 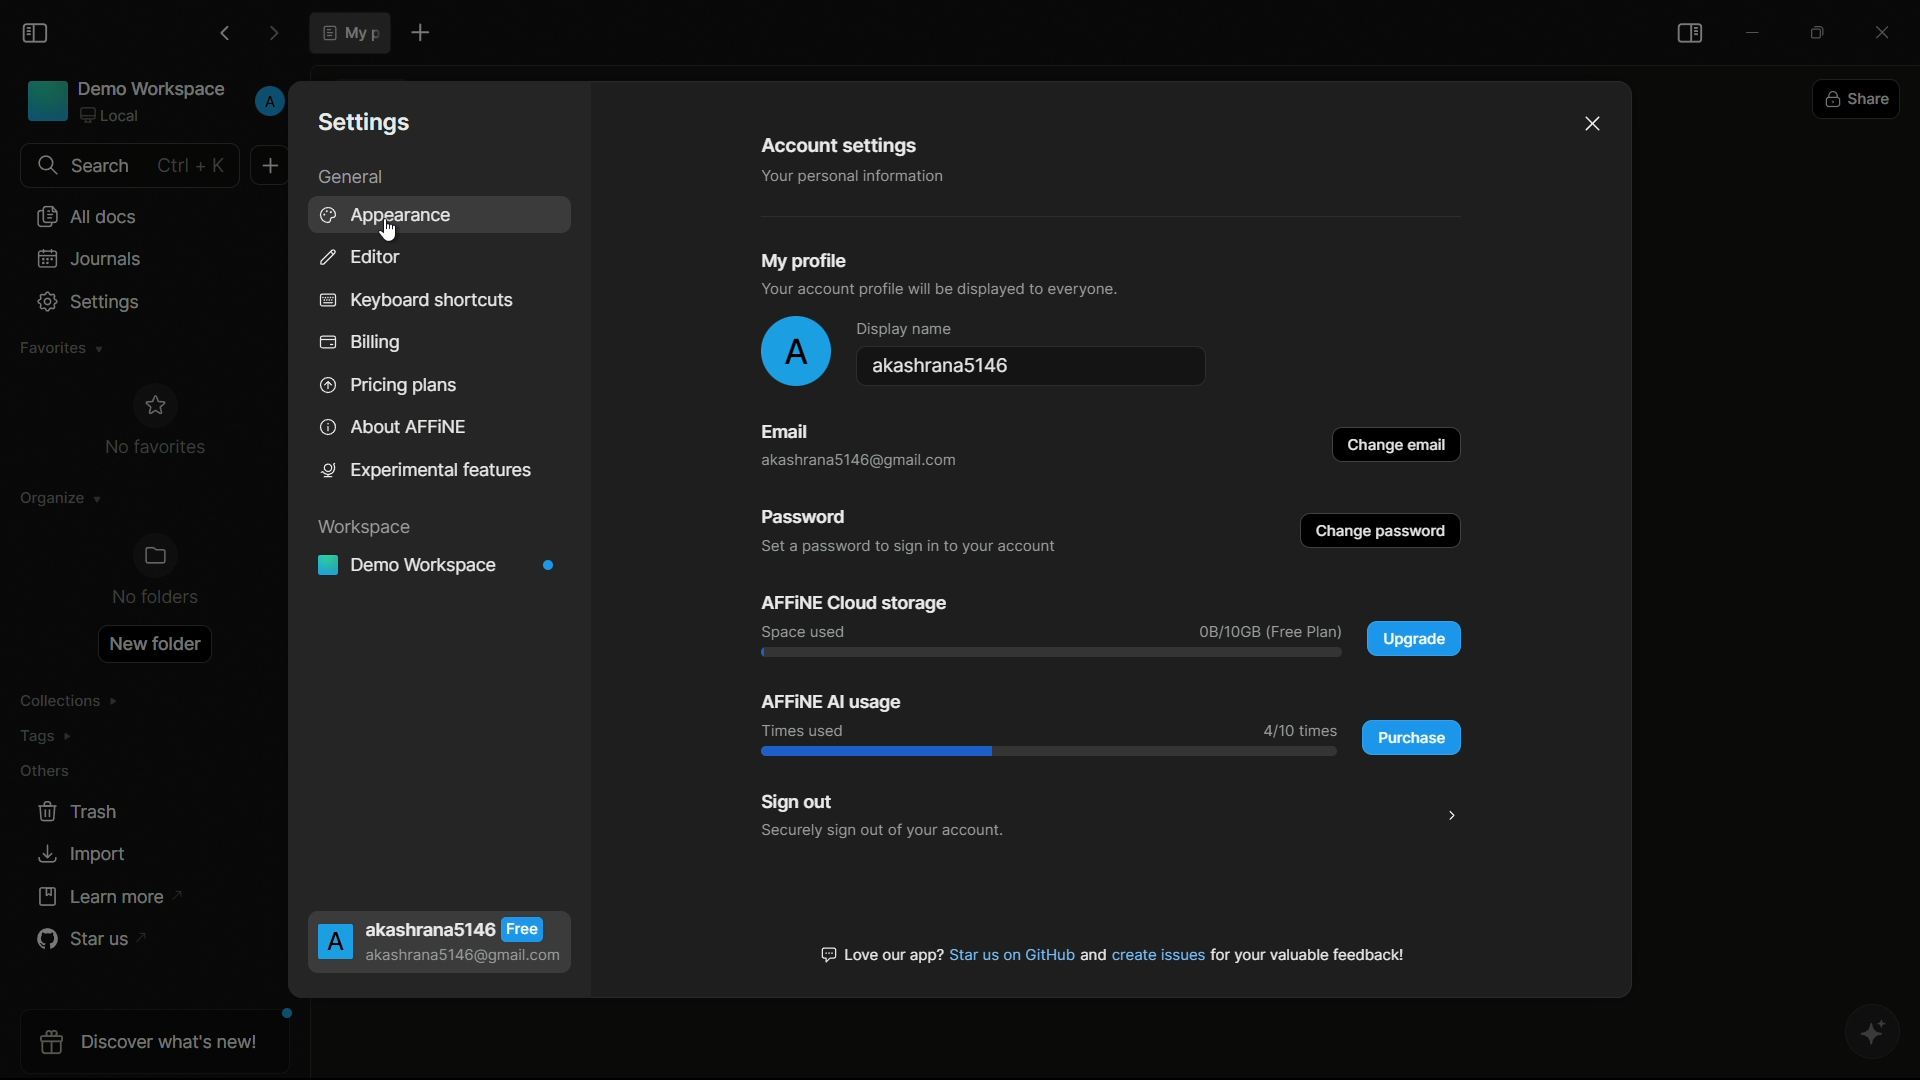 I want to click on share, so click(x=1859, y=101).